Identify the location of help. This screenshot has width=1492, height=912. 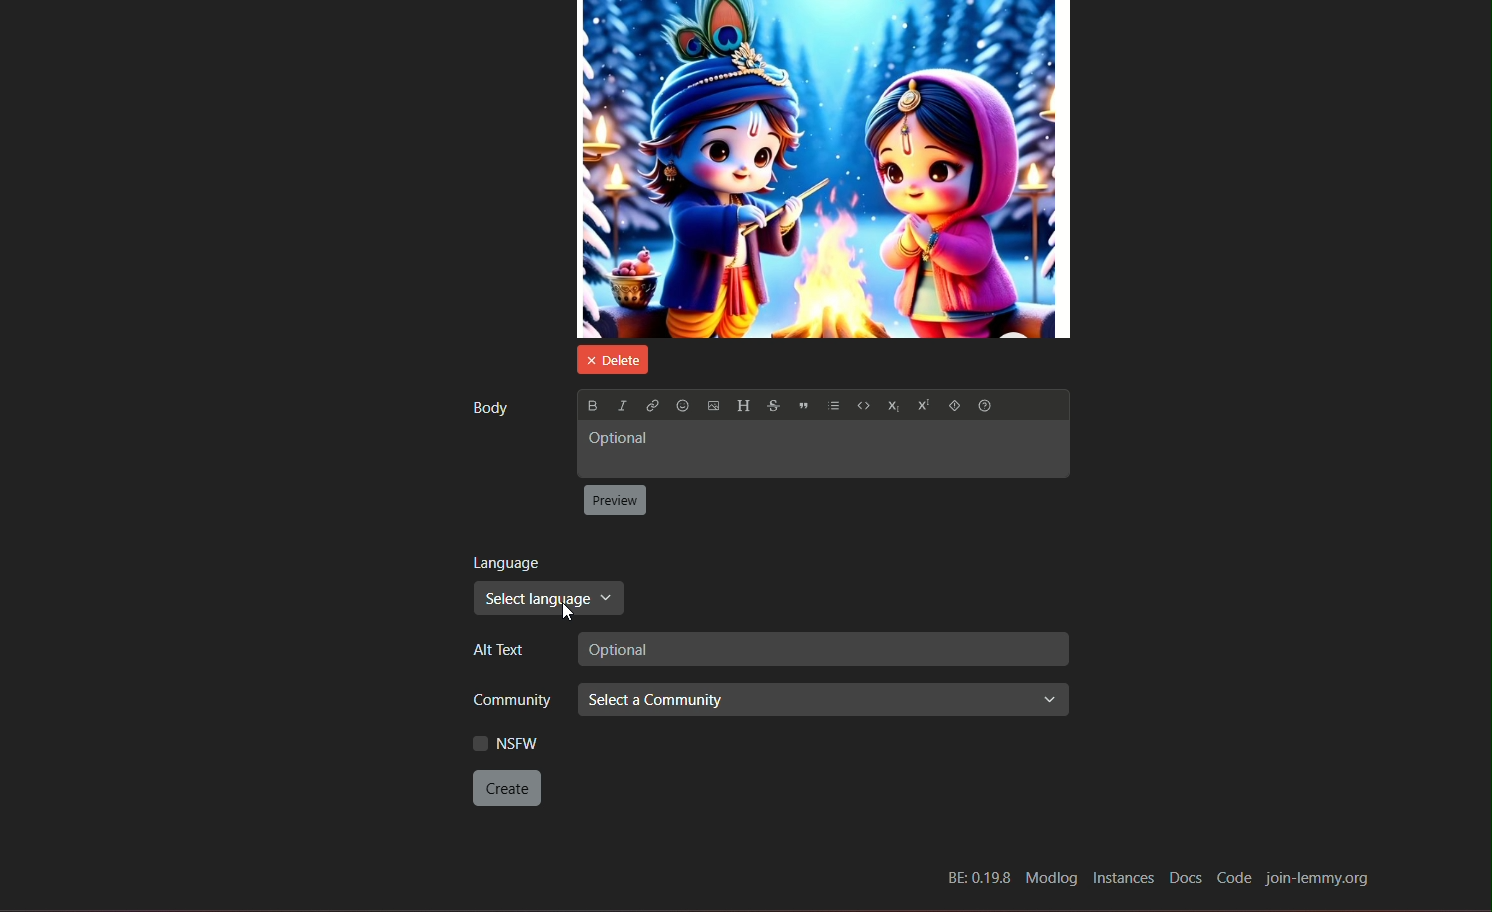
(988, 407).